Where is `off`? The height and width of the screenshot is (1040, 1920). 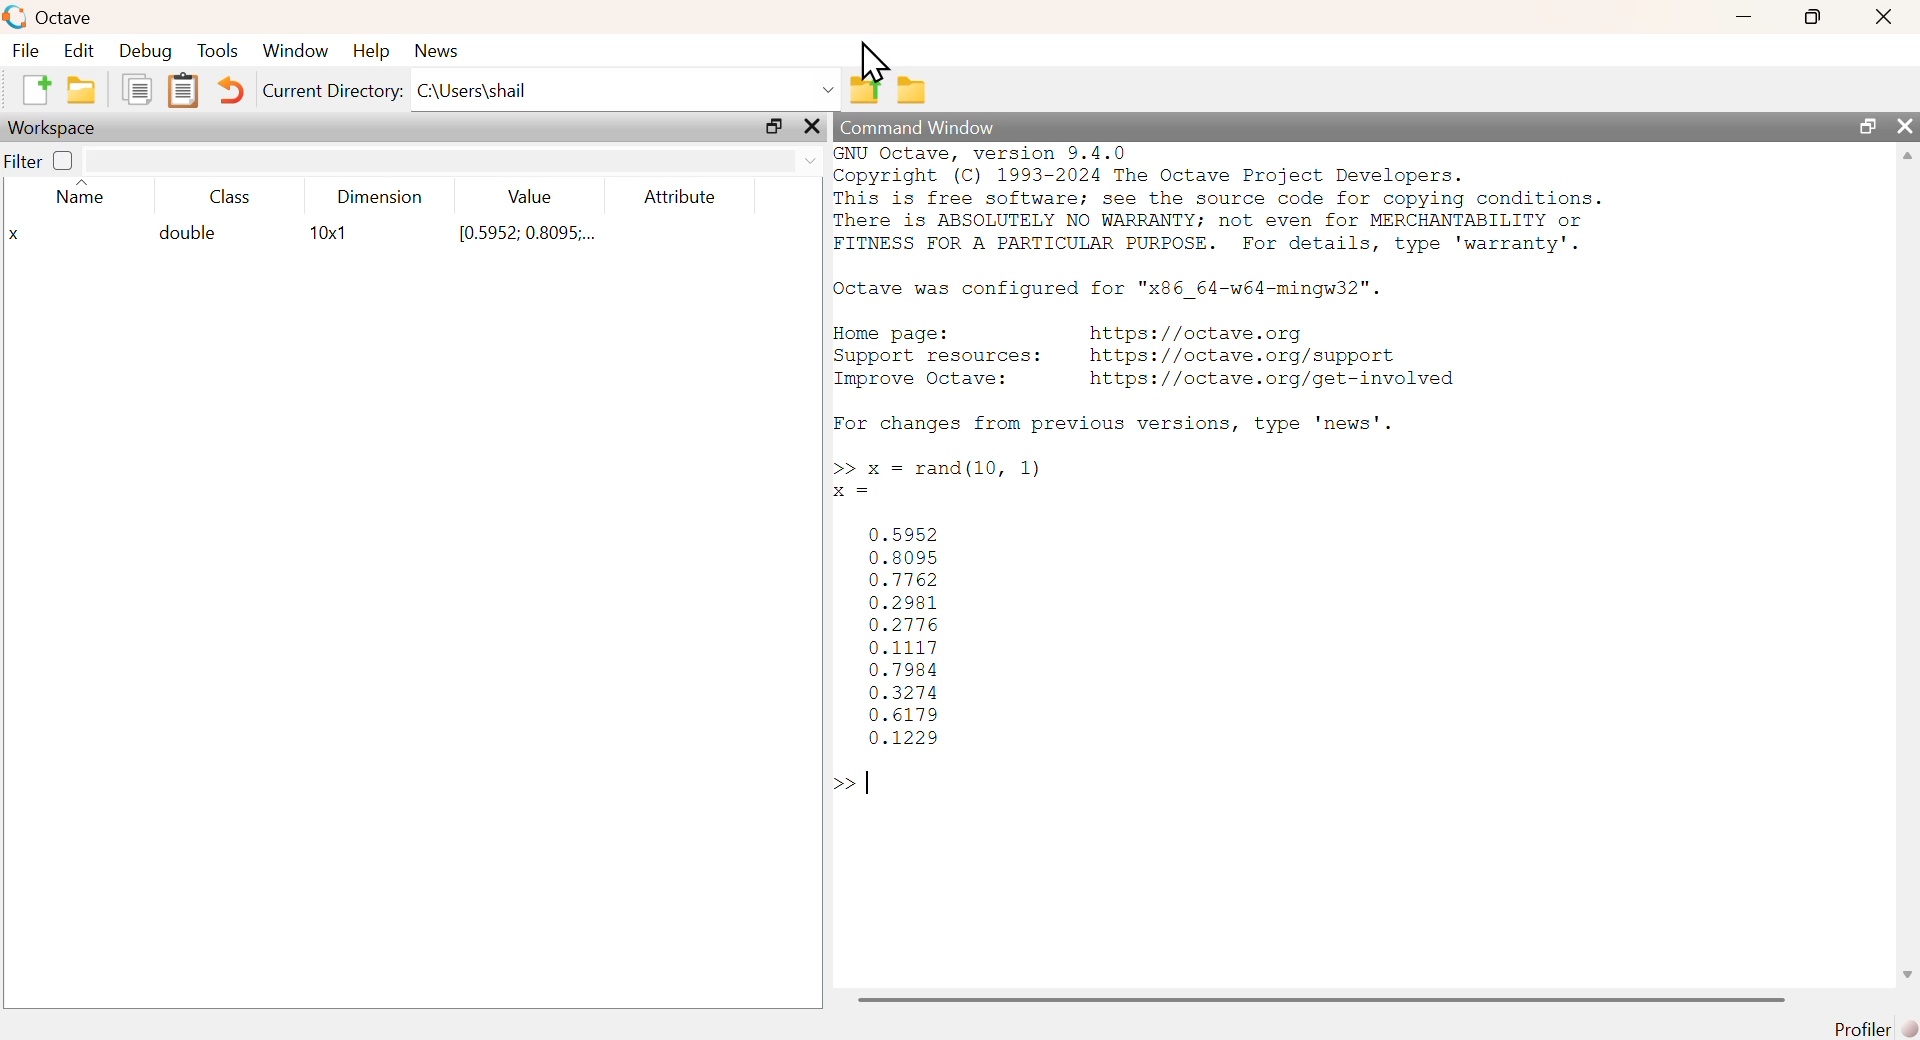
off is located at coordinates (64, 161).